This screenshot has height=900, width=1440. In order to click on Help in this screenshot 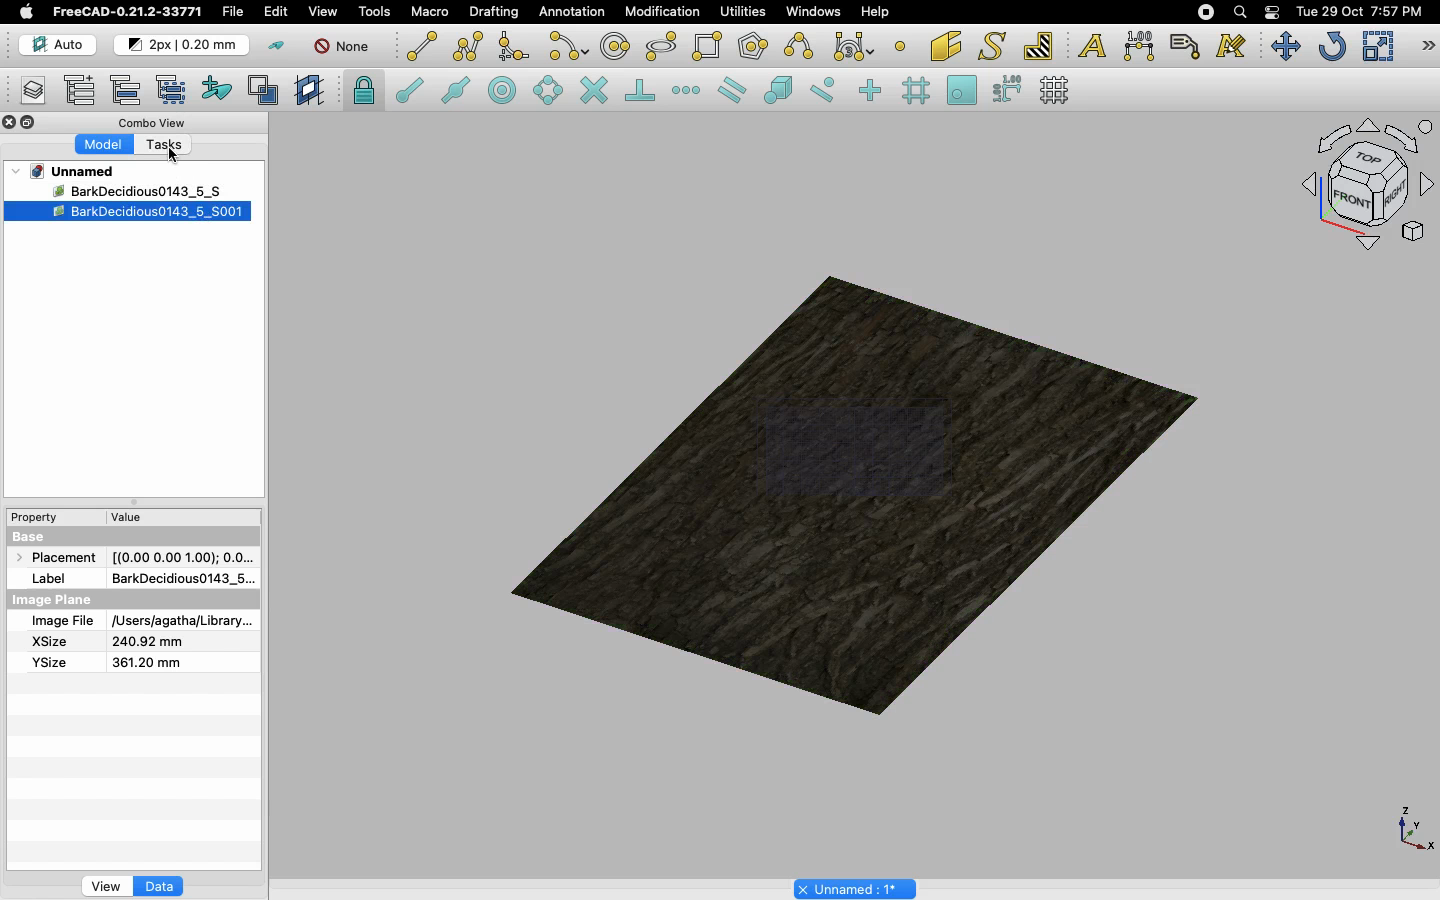, I will do `click(875, 11)`.